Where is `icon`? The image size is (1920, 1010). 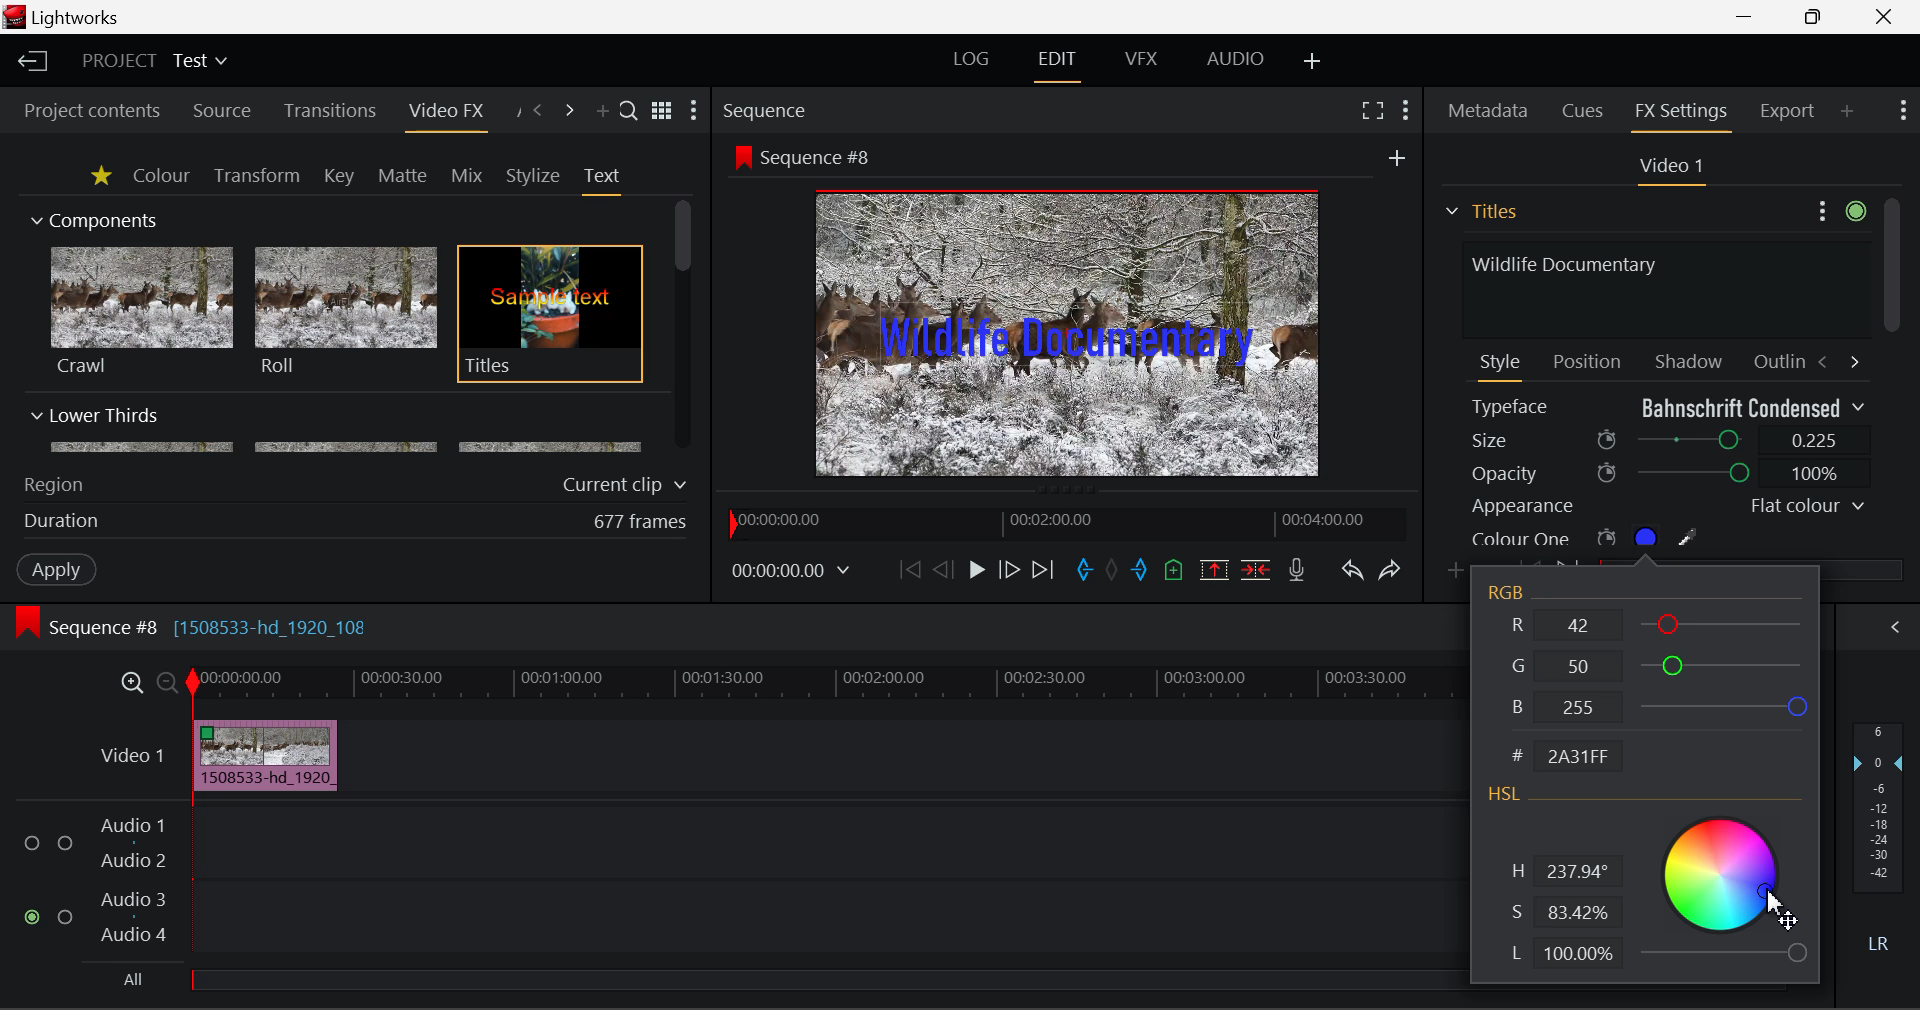
icon is located at coordinates (26, 623).